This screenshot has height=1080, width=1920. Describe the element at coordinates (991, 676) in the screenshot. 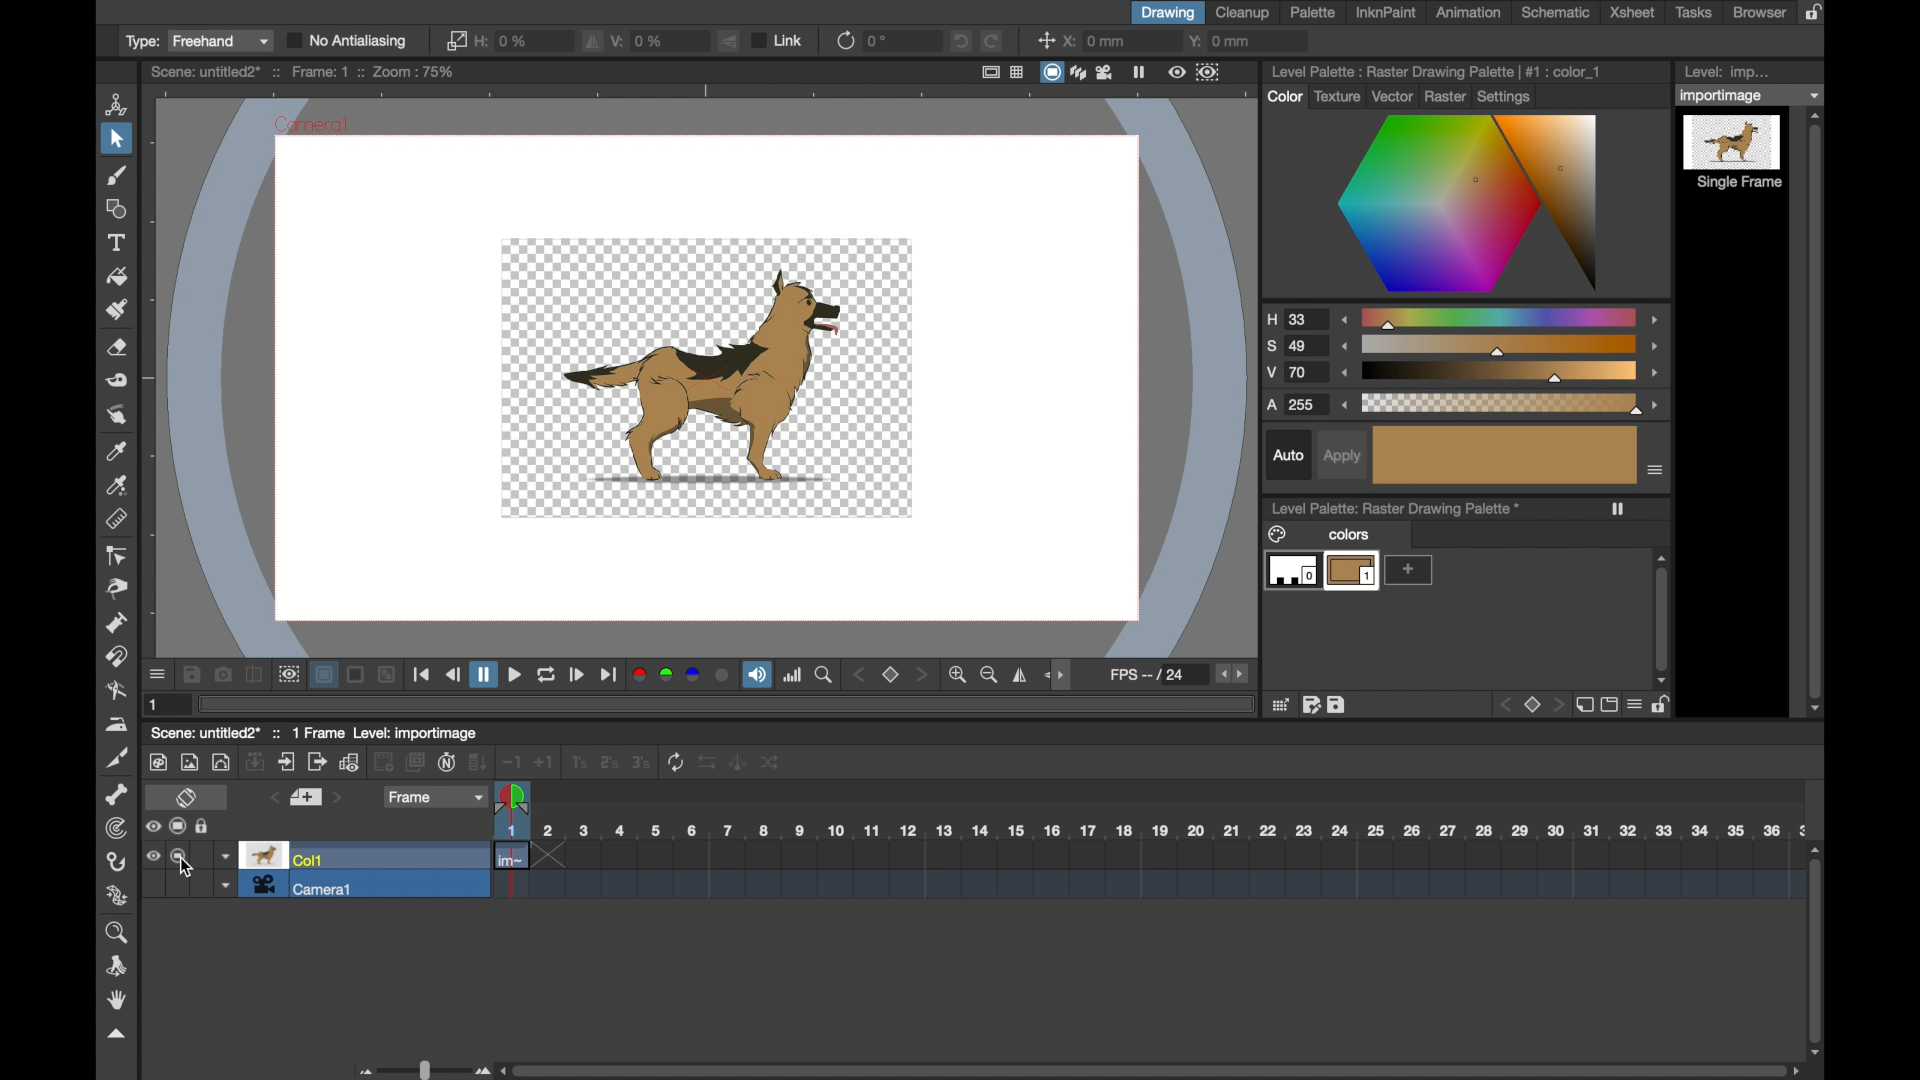

I see `zoom out` at that location.